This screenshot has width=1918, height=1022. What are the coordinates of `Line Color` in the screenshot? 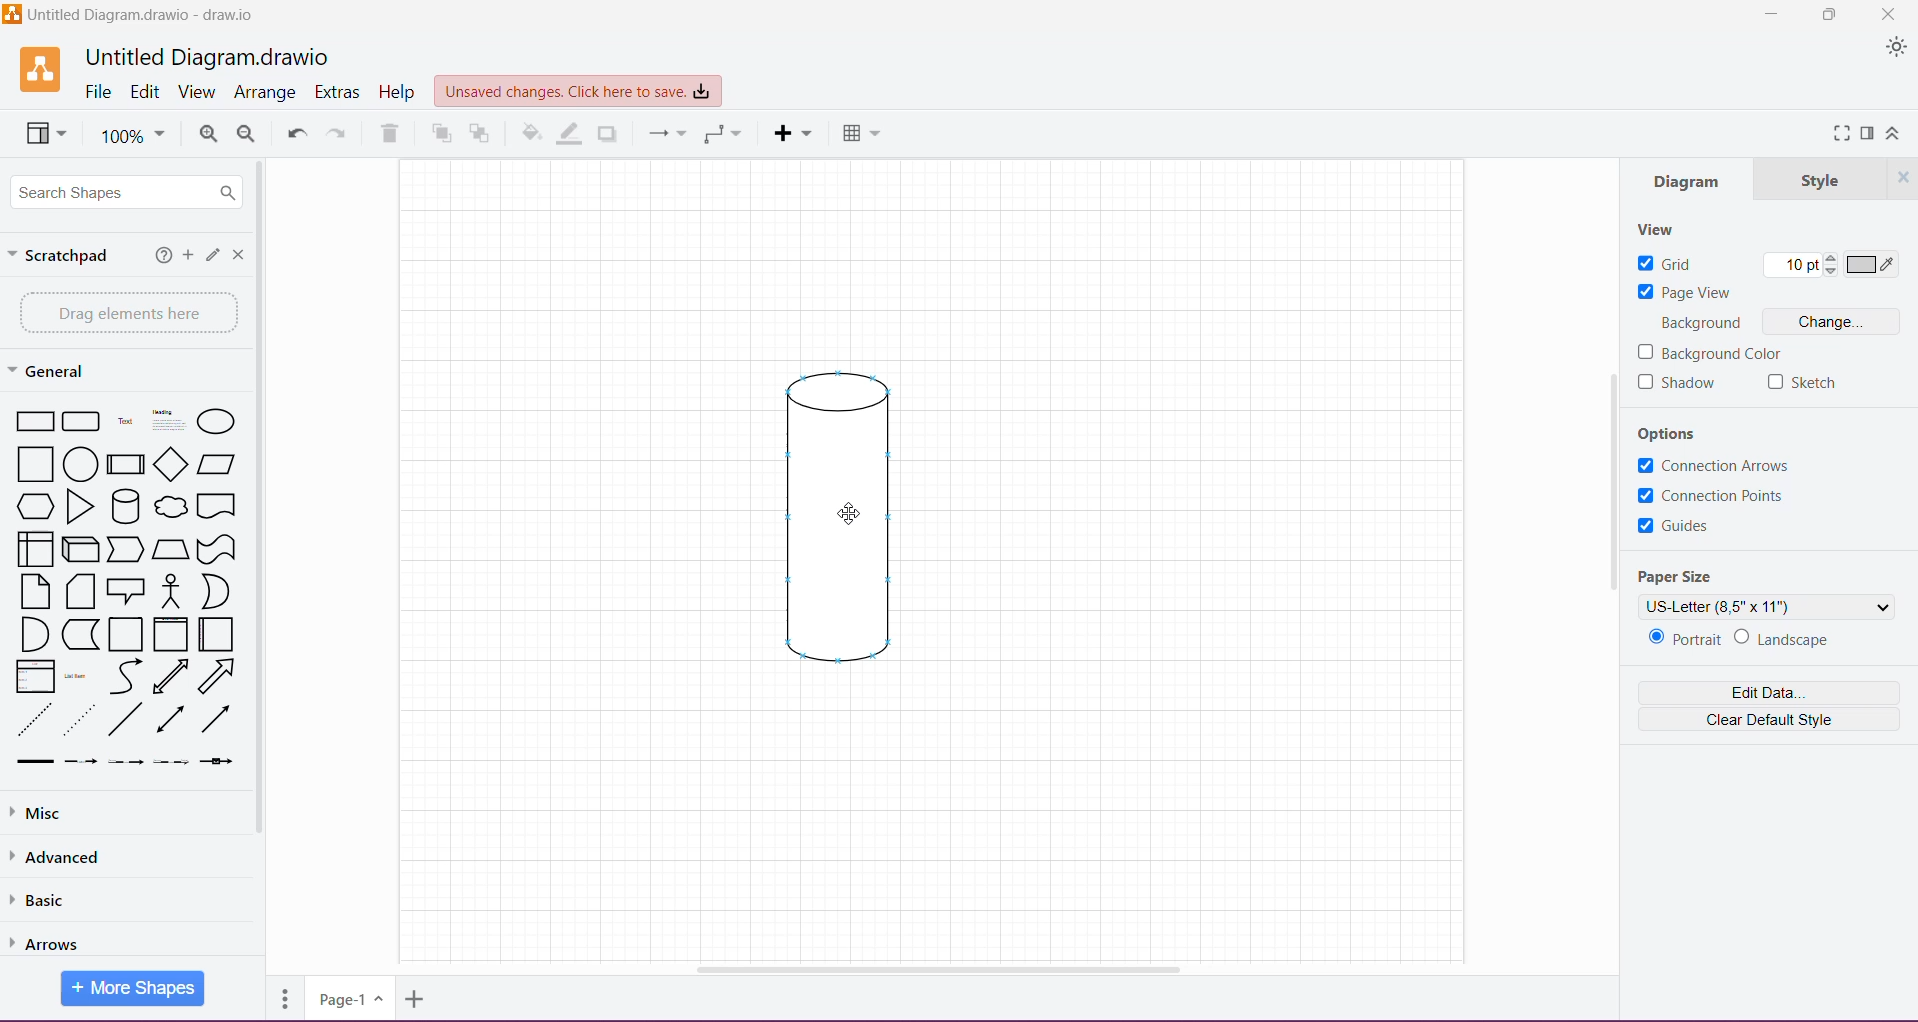 It's located at (570, 134).